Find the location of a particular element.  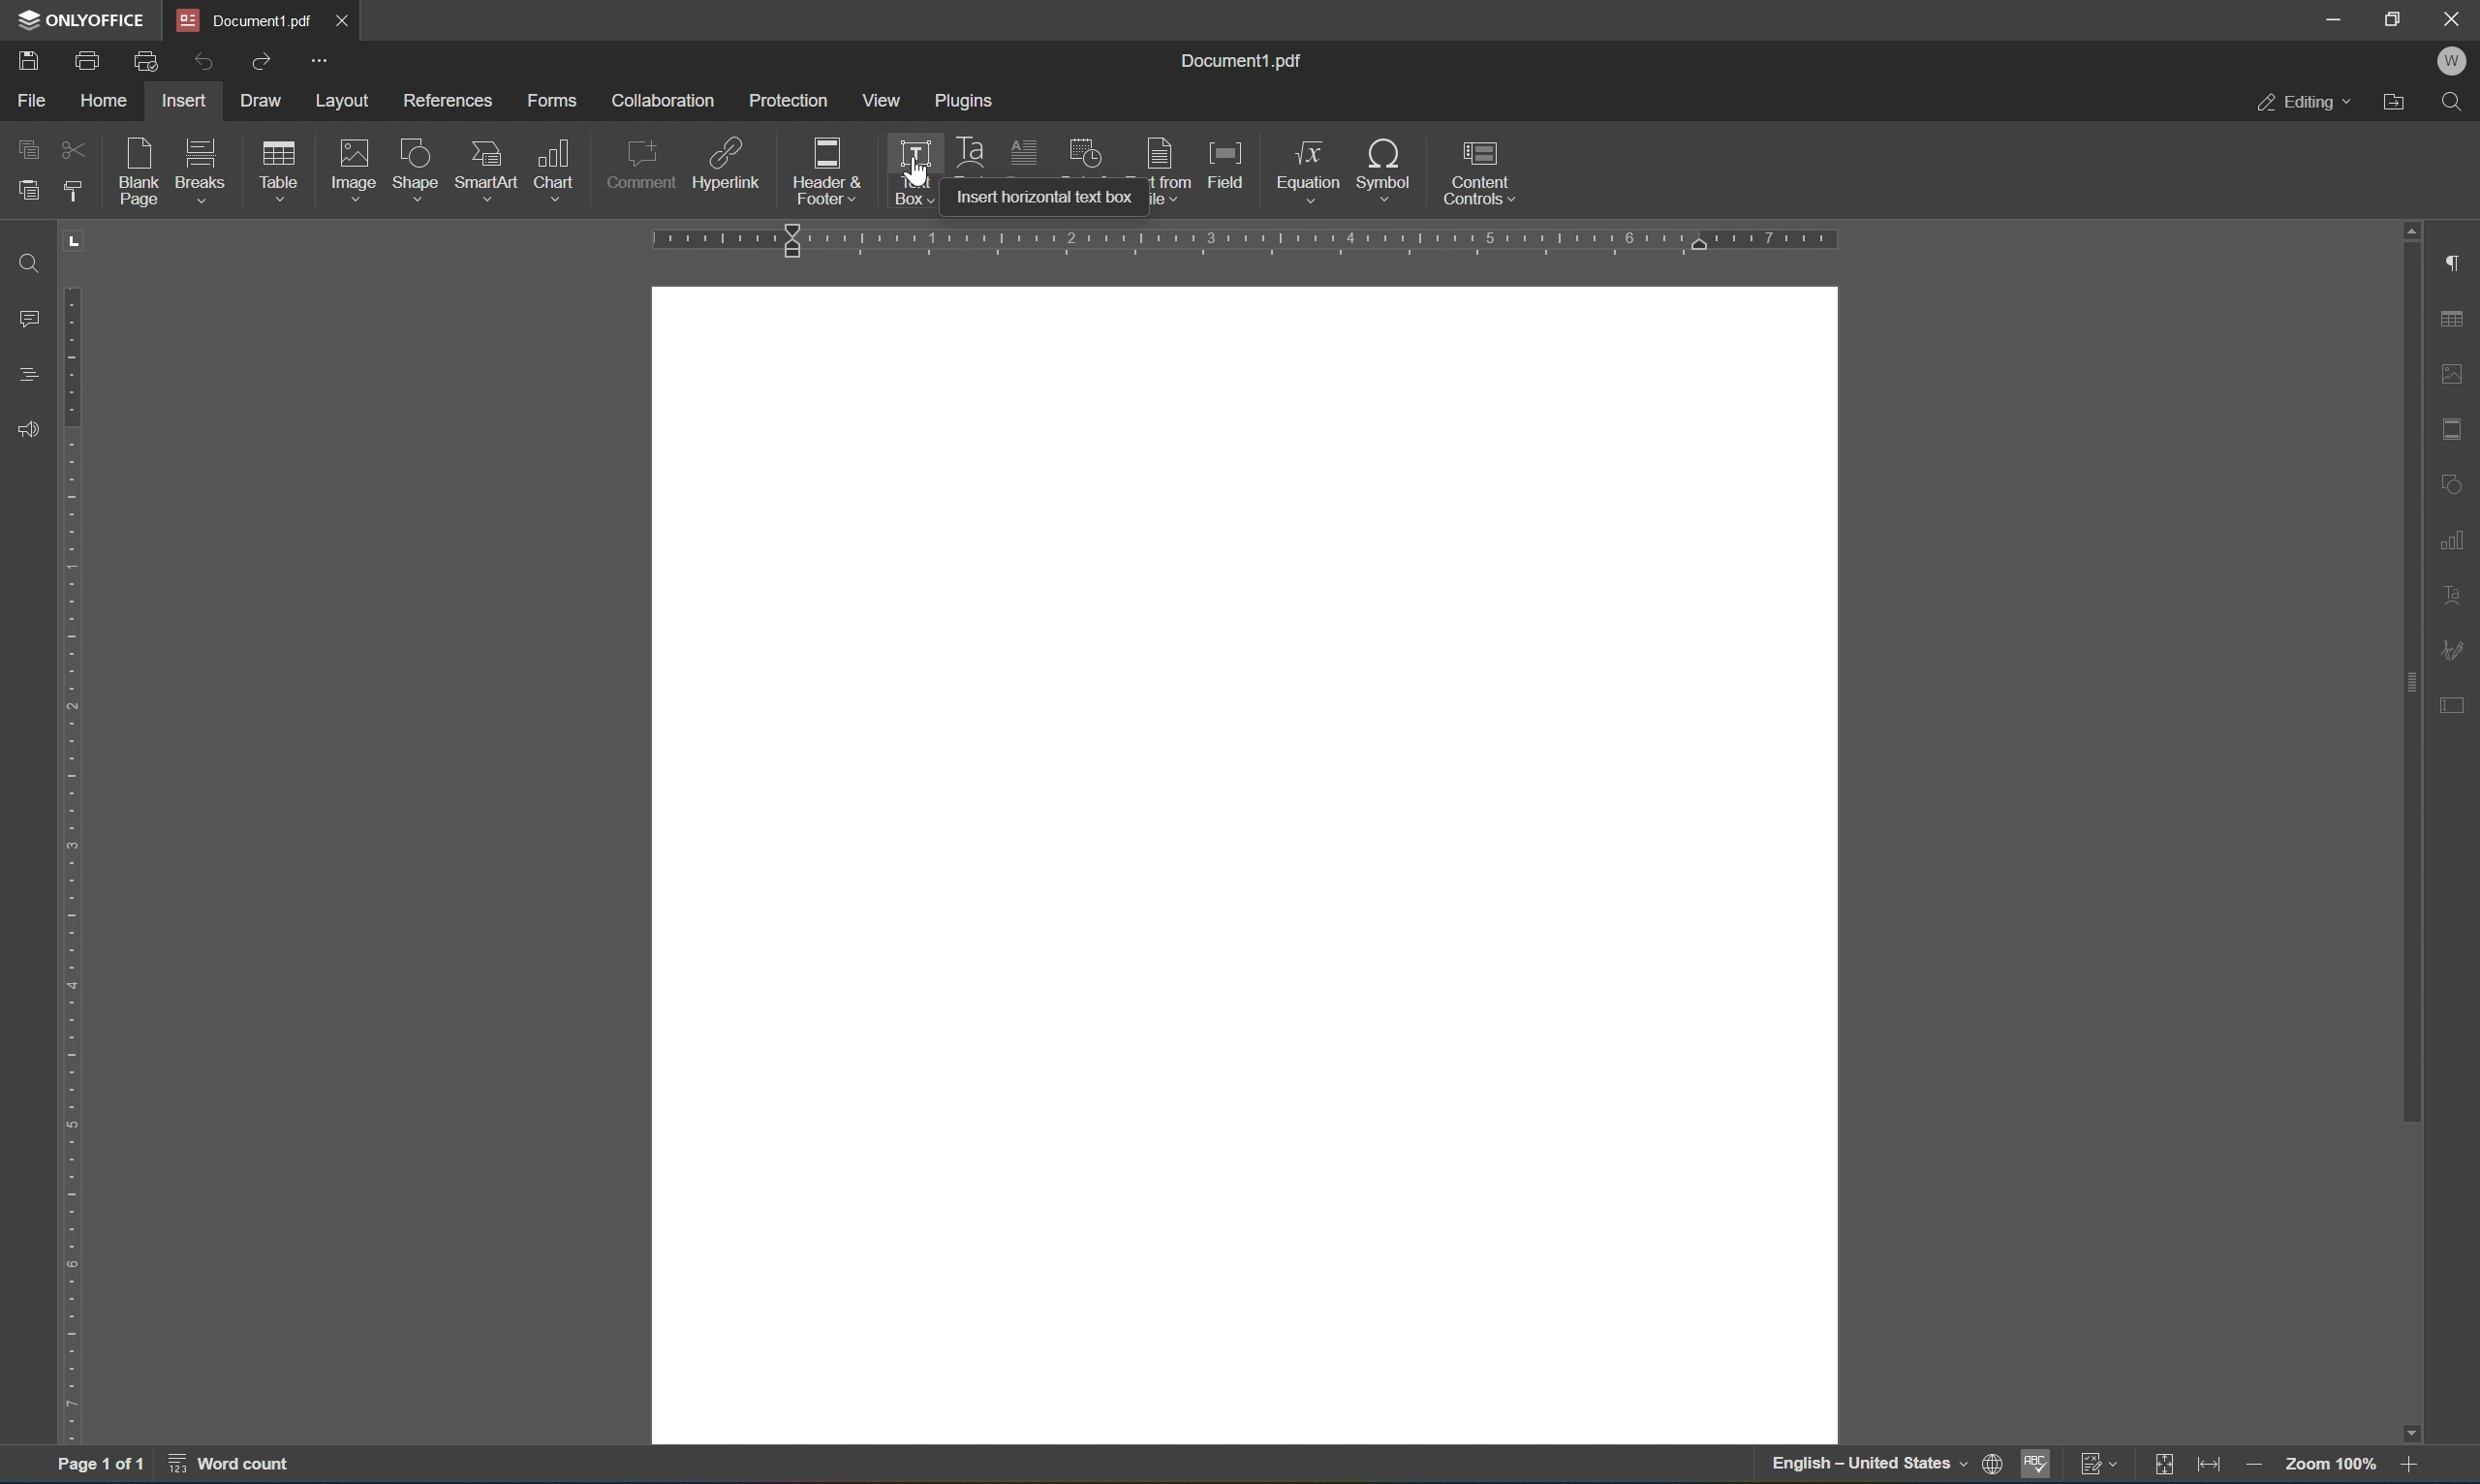

Redo is located at coordinates (257, 60).